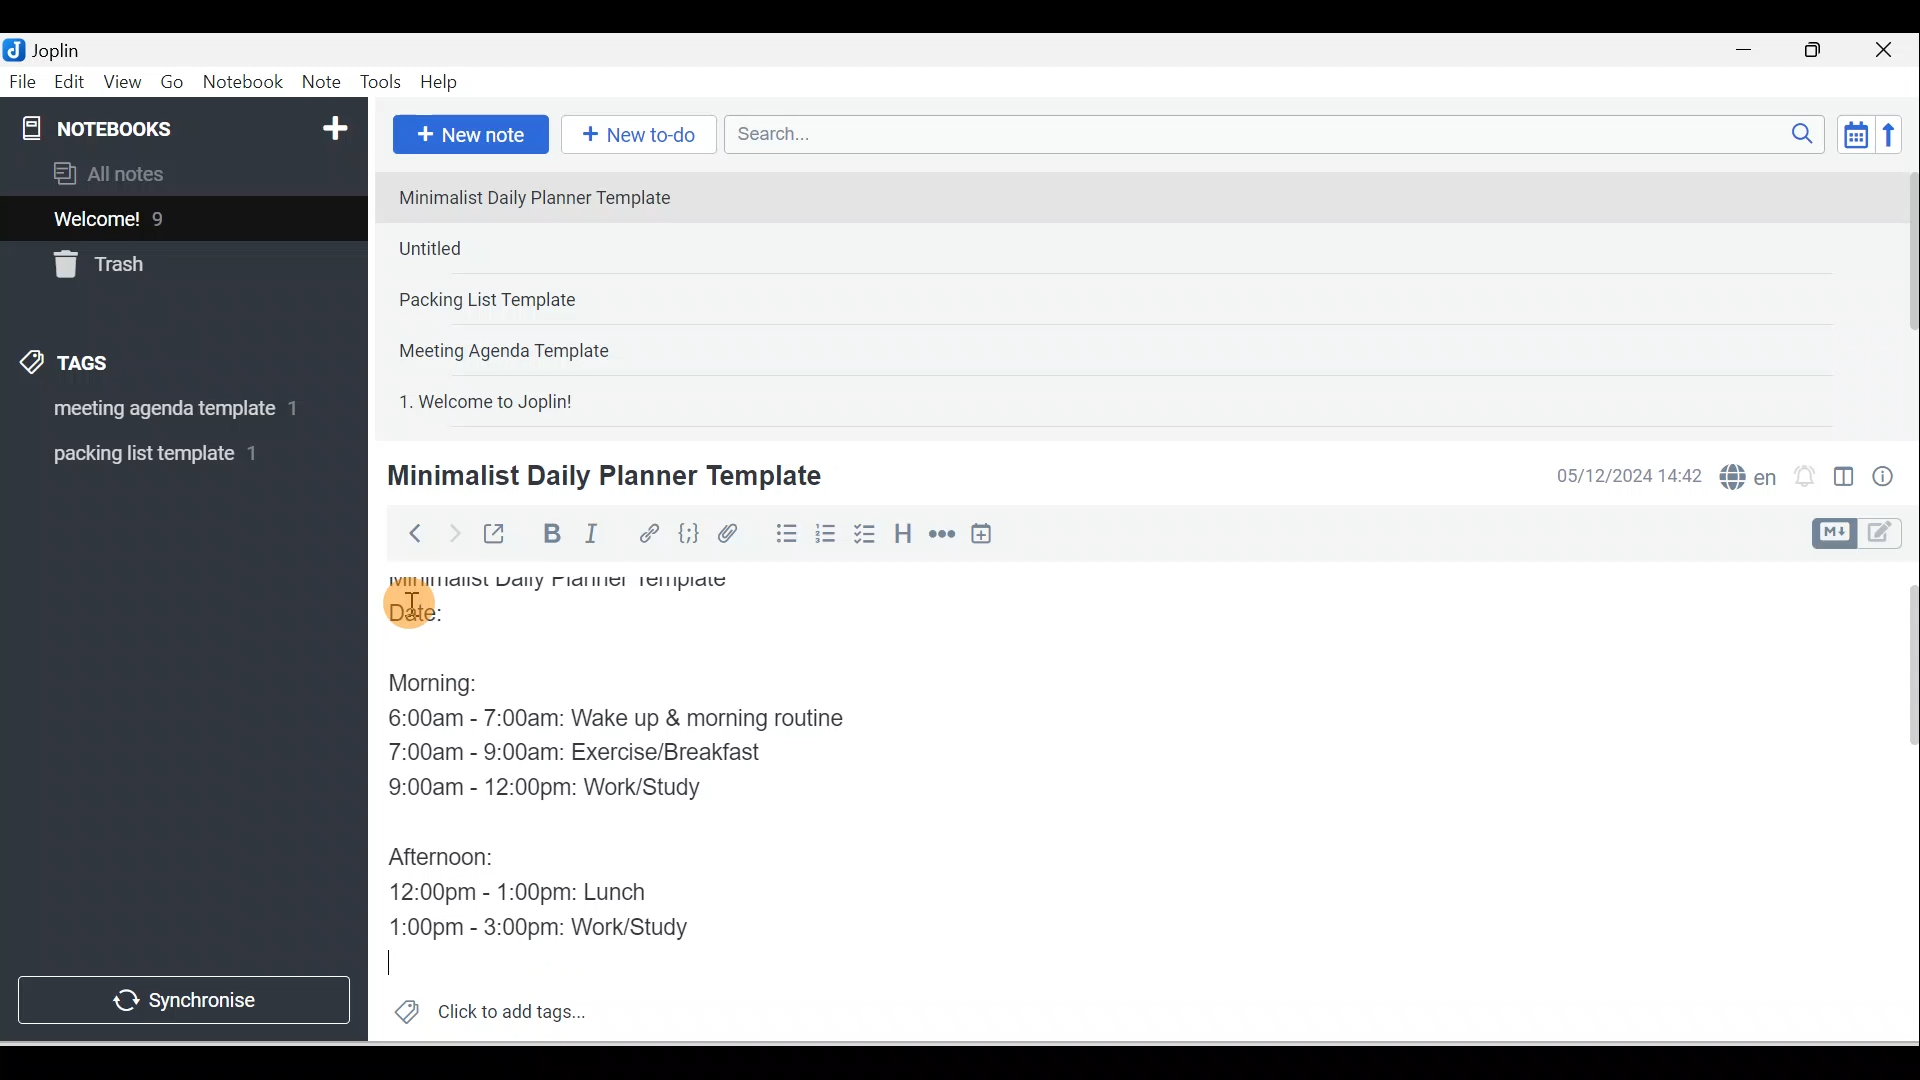 The width and height of the screenshot is (1920, 1080). What do you see at coordinates (169, 454) in the screenshot?
I see `Tag 2` at bounding box center [169, 454].